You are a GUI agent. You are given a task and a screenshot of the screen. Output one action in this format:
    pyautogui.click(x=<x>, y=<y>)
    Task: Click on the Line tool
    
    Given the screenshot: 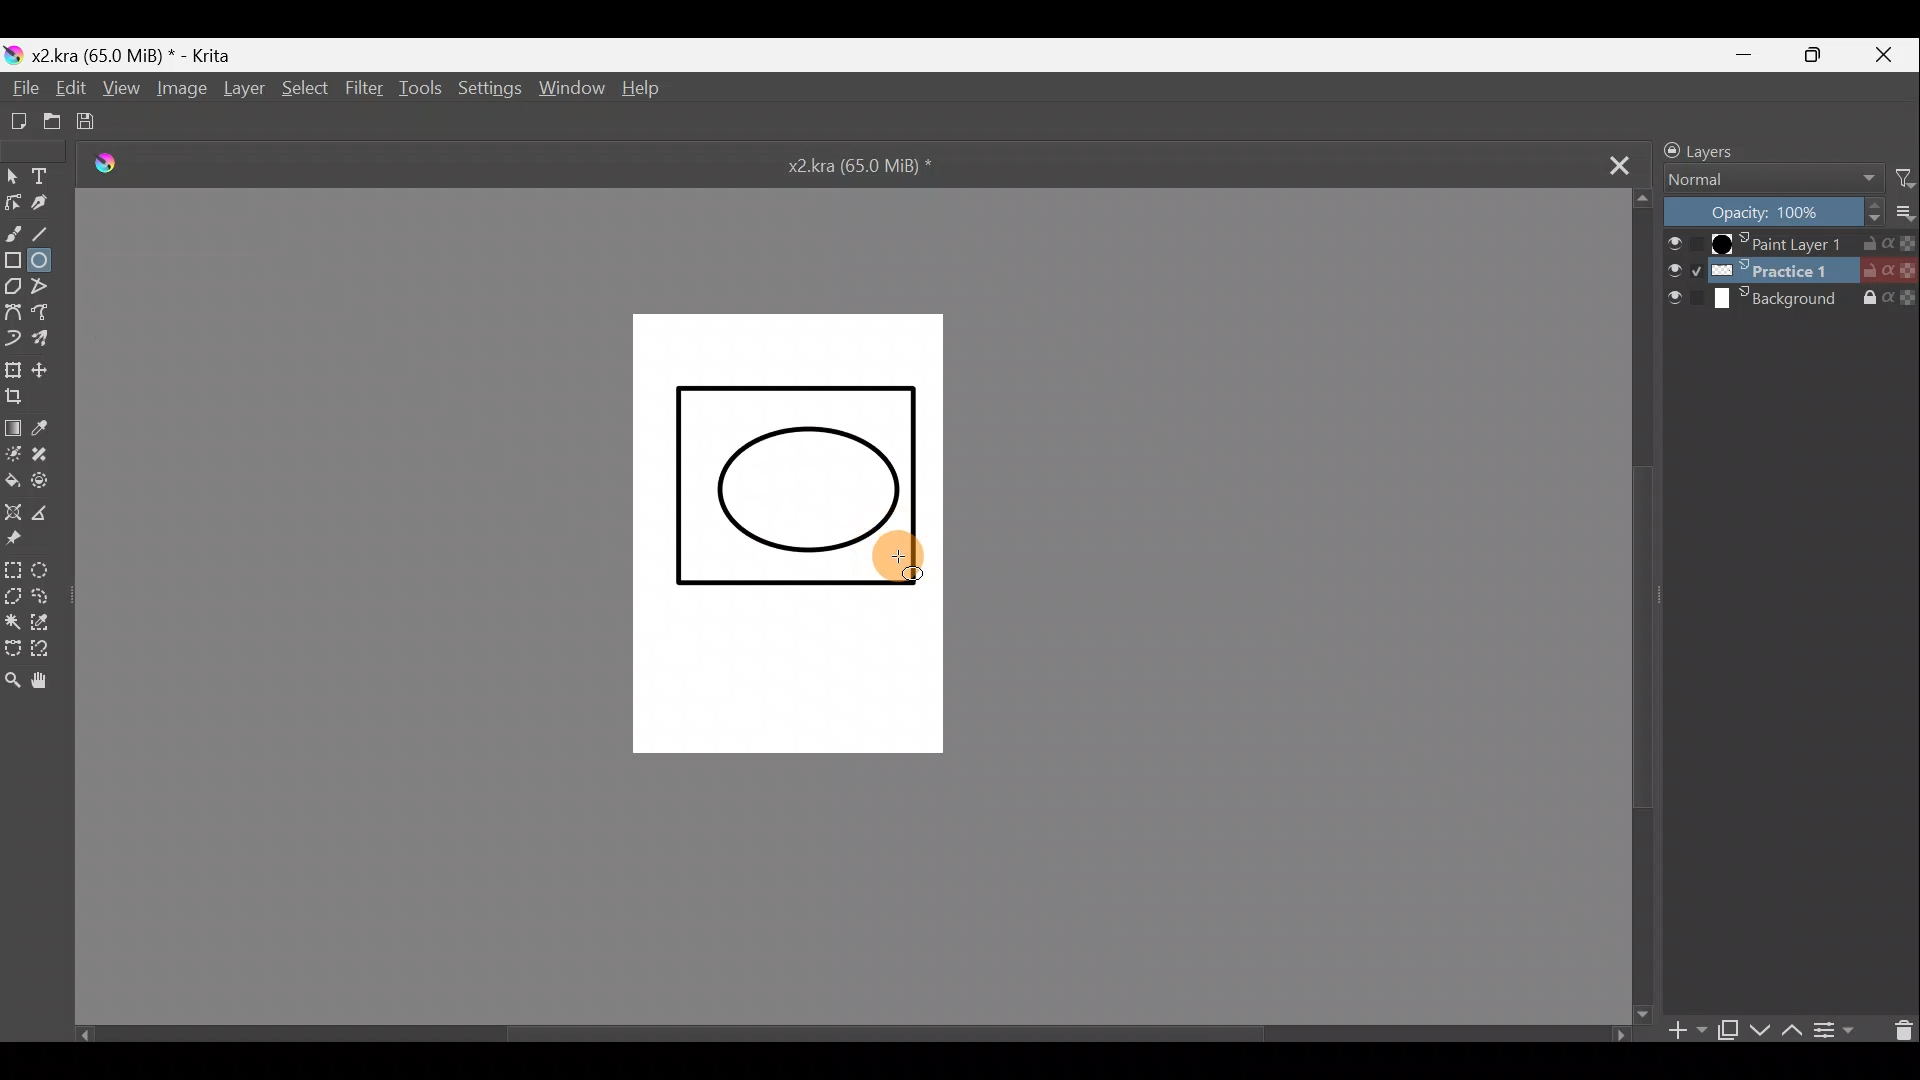 What is the action you would take?
    pyautogui.click(x=49, y=231)
    